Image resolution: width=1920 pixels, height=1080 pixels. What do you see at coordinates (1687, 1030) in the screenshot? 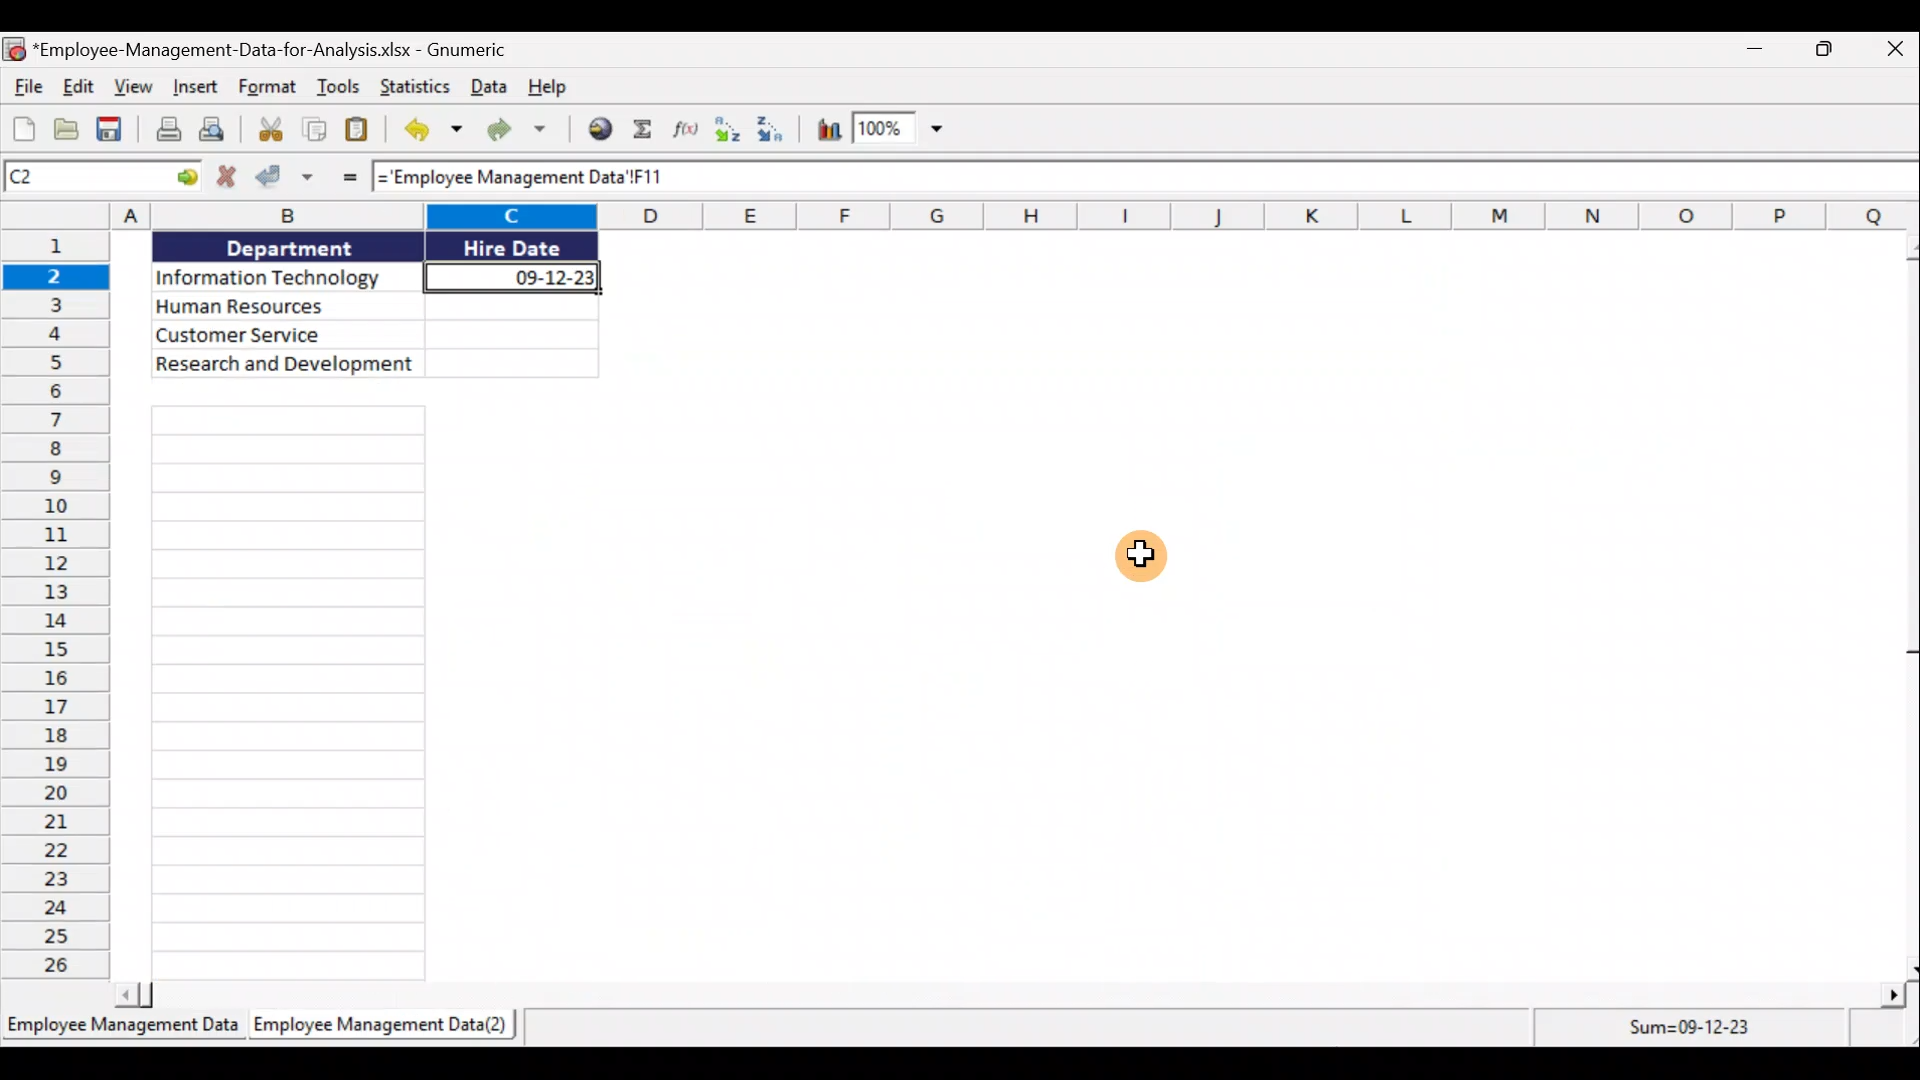
I see `Sum=09-12-23` at bounding box center [1687, 1030].